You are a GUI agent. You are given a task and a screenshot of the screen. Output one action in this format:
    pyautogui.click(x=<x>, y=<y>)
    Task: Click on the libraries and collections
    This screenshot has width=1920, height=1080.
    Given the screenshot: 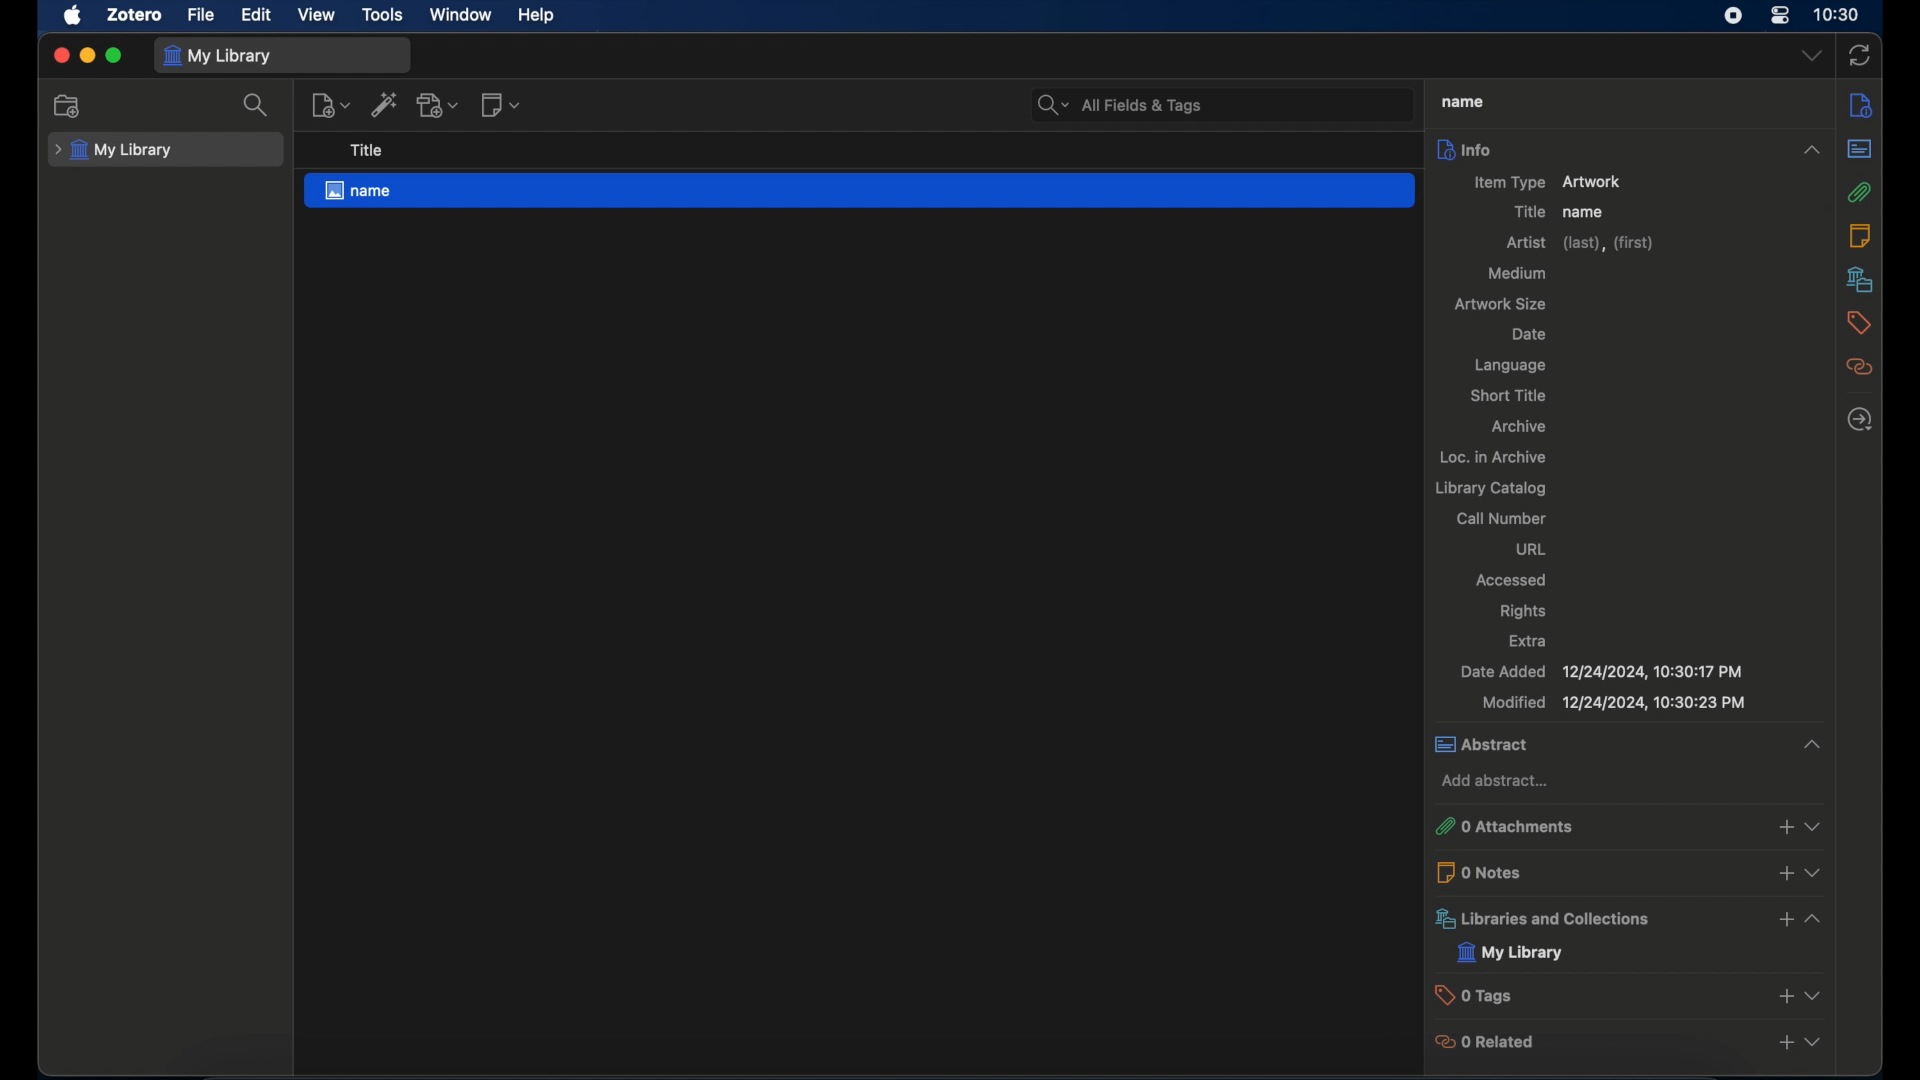 What is the action you would take?
    pyautogui.click(x=1550, y=918)
    